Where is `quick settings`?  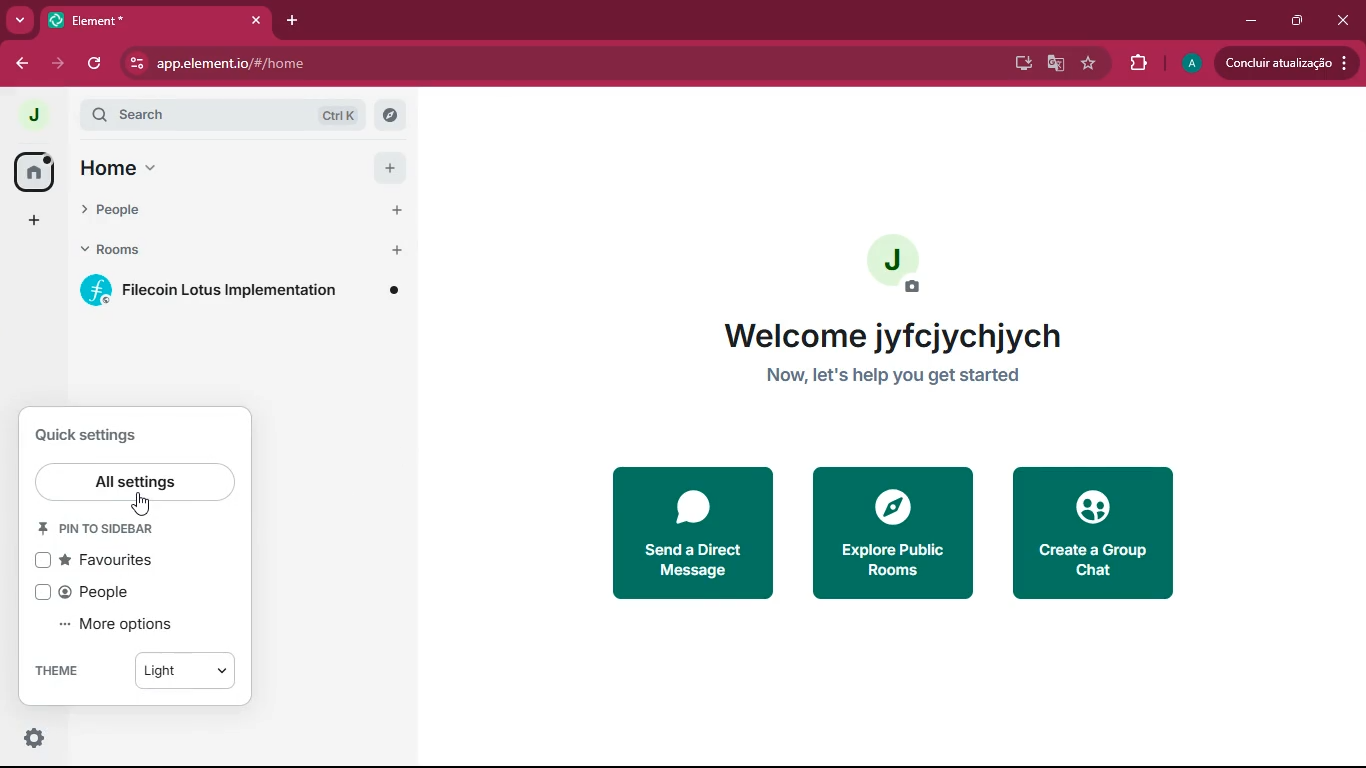 quick settings is located at coordinates (90, 434).